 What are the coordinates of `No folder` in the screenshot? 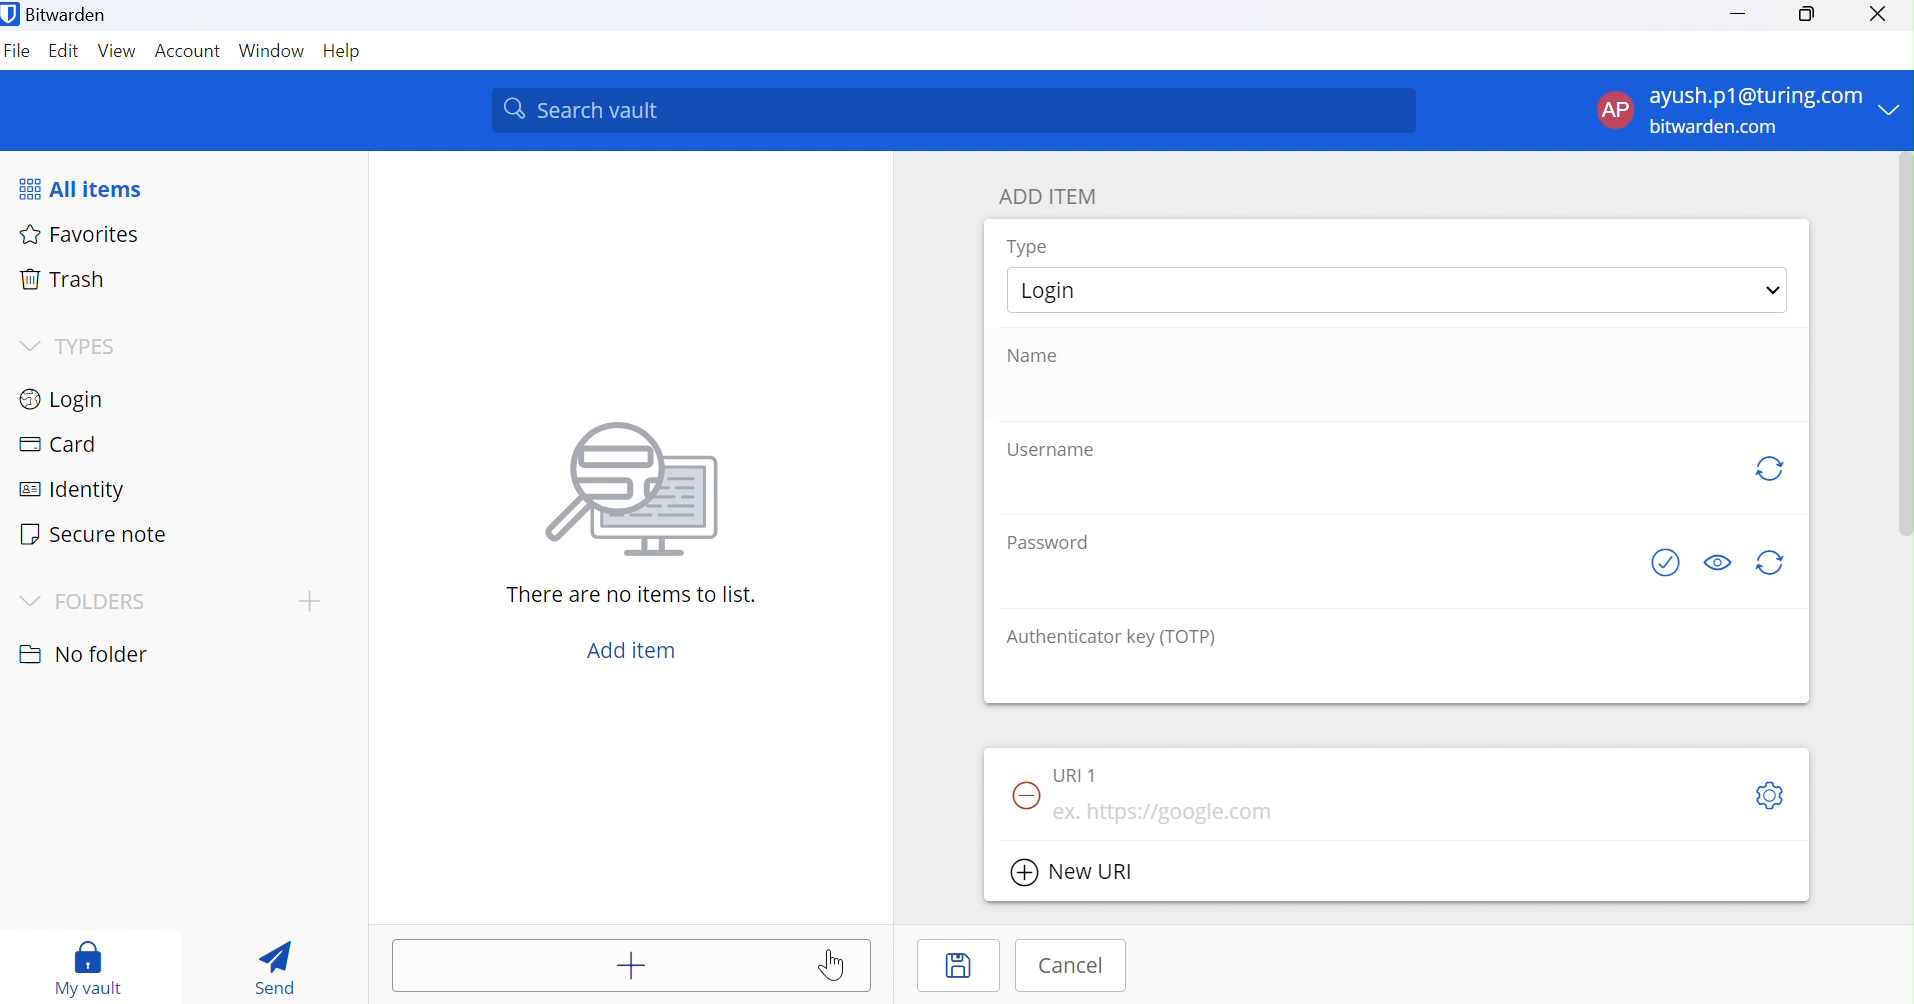 It's located at (82, 650).